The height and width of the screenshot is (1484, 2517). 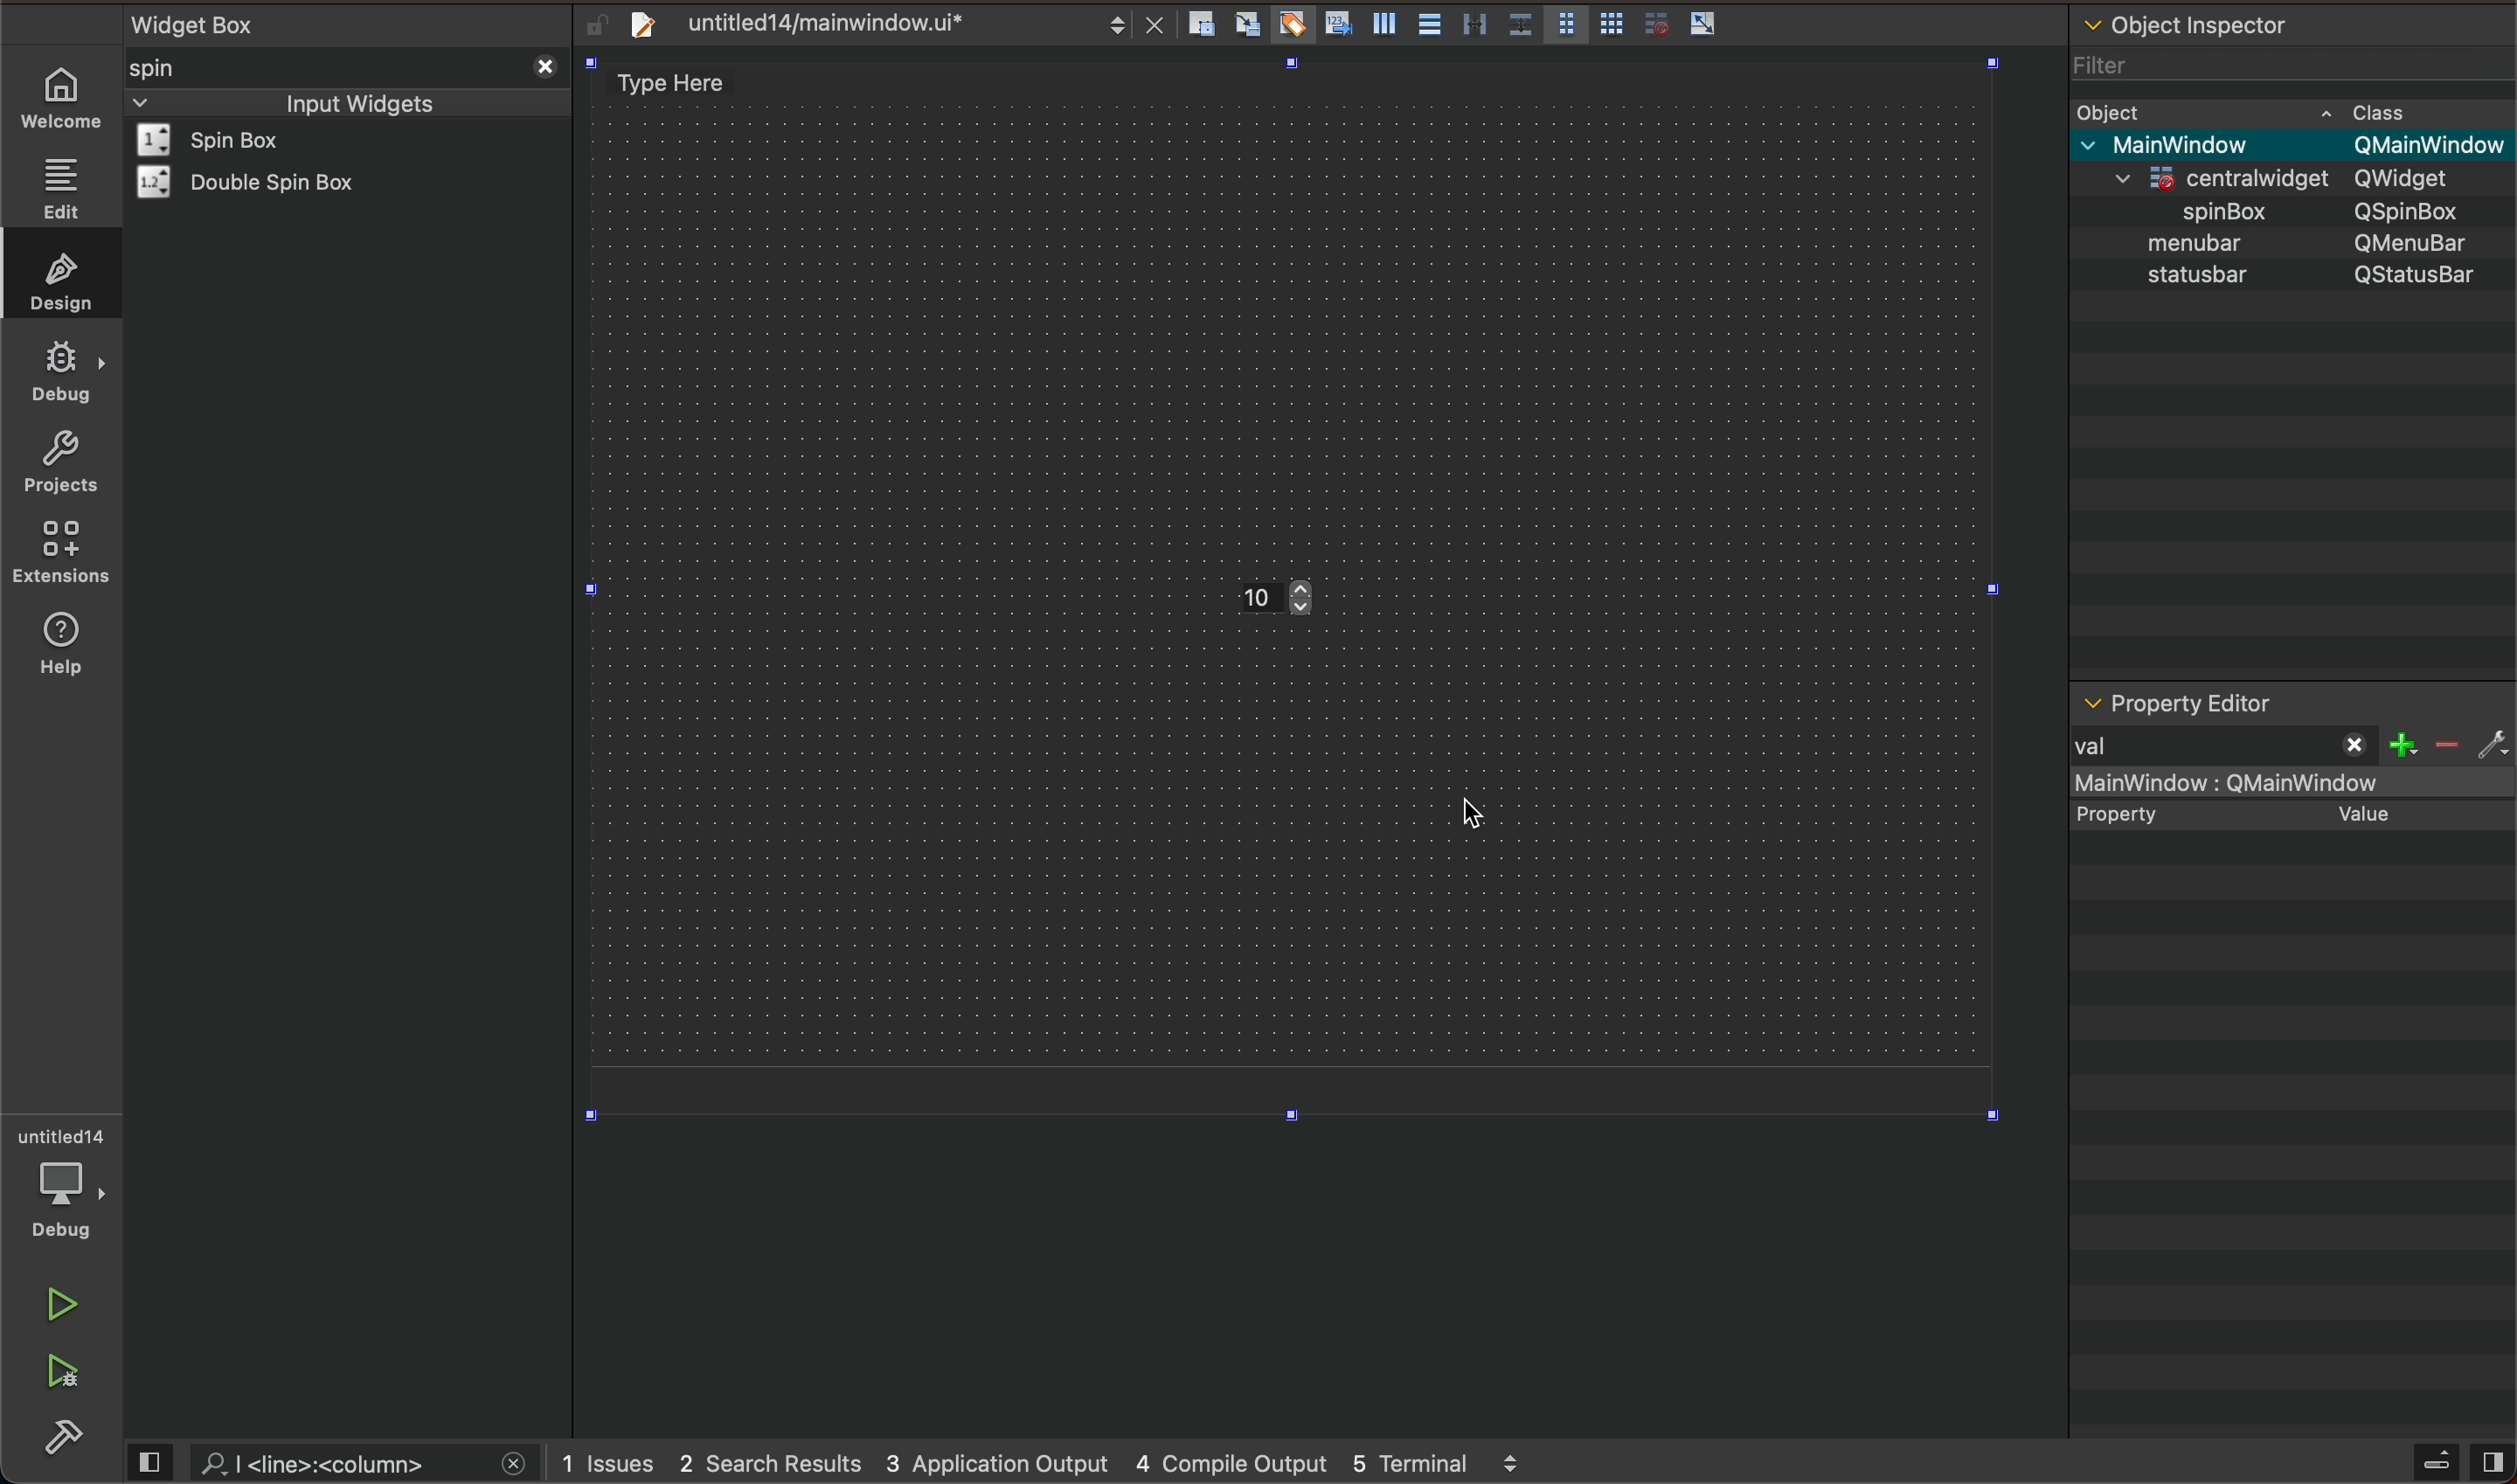 I want to click on widget, so click(x=258, y=182).